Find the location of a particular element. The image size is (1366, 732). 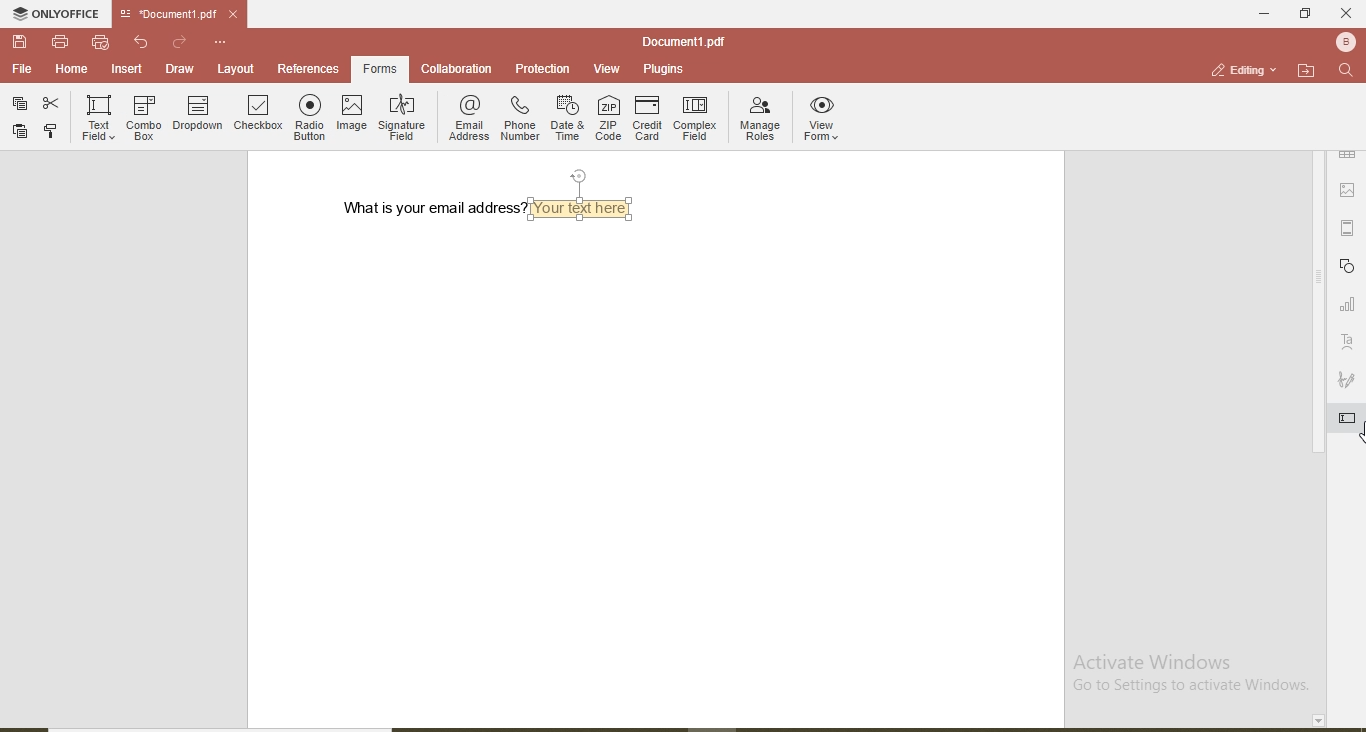

text field is located at coordinates (97, 116).